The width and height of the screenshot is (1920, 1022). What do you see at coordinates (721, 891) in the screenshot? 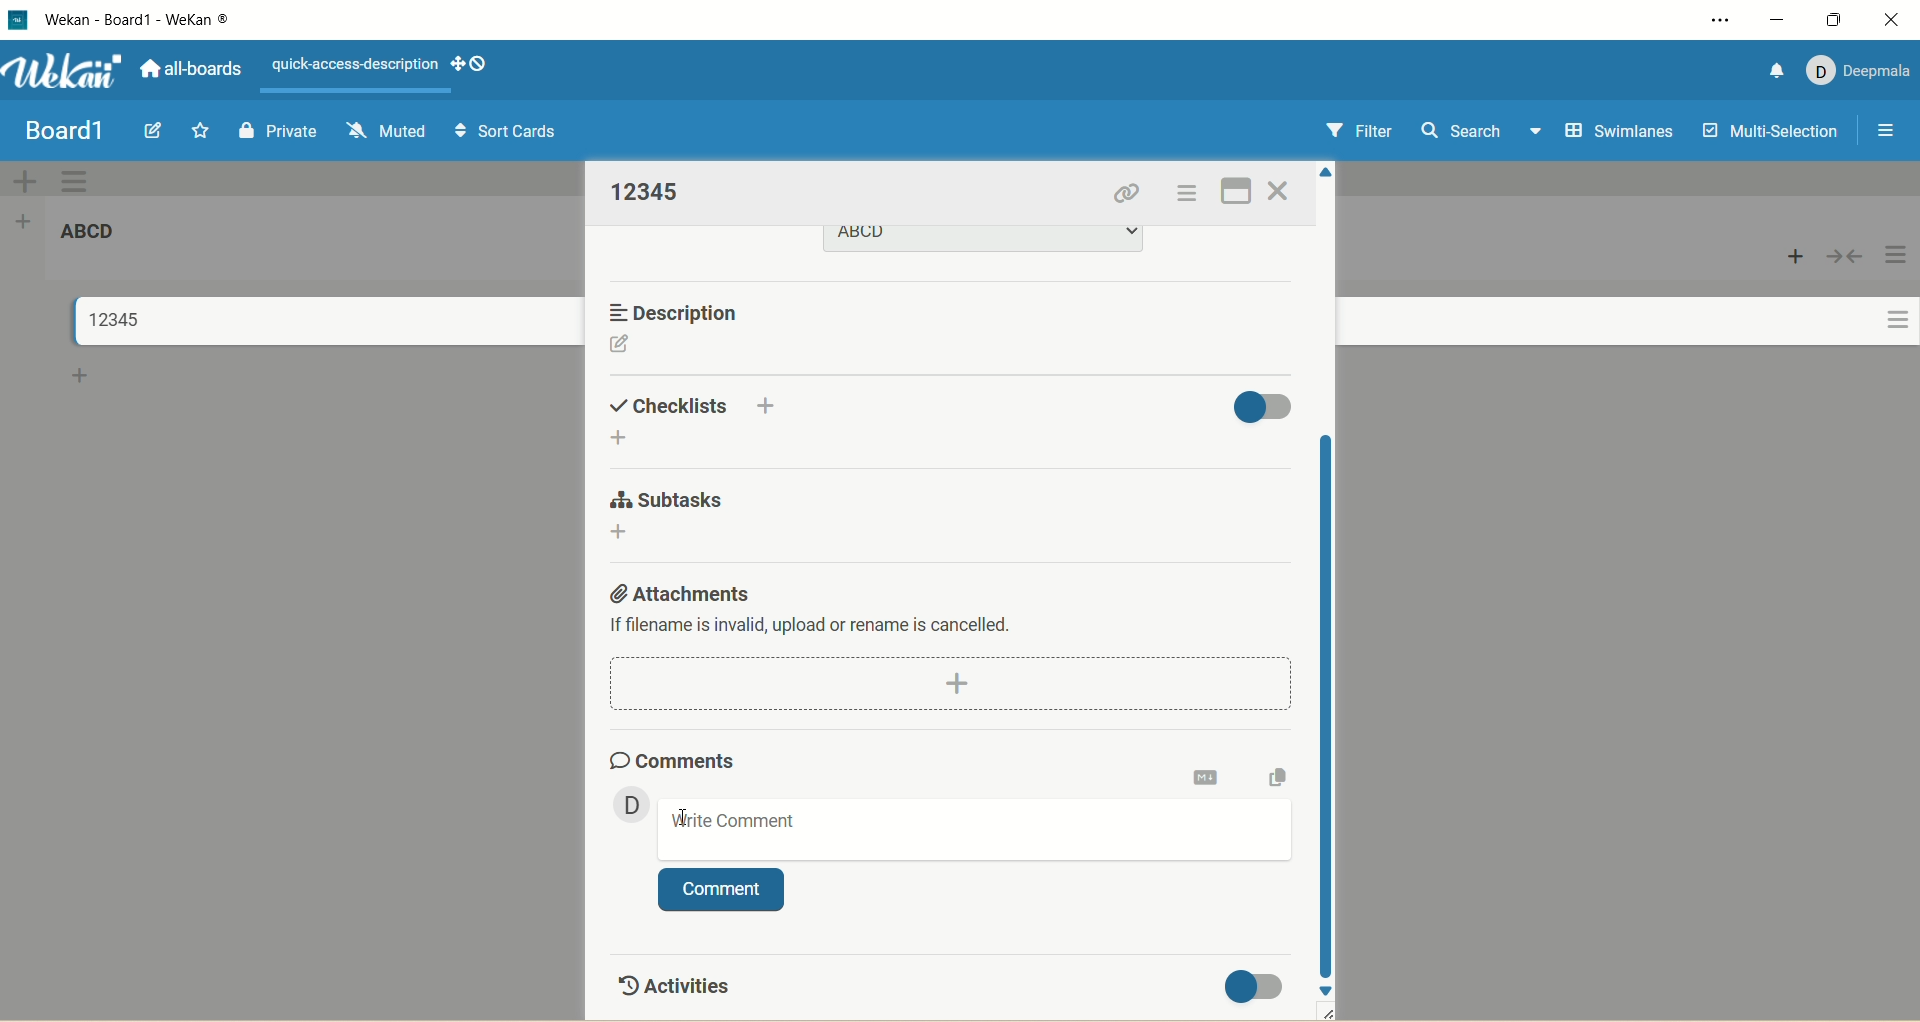
I see `comment` at bounding box center [721, 891].